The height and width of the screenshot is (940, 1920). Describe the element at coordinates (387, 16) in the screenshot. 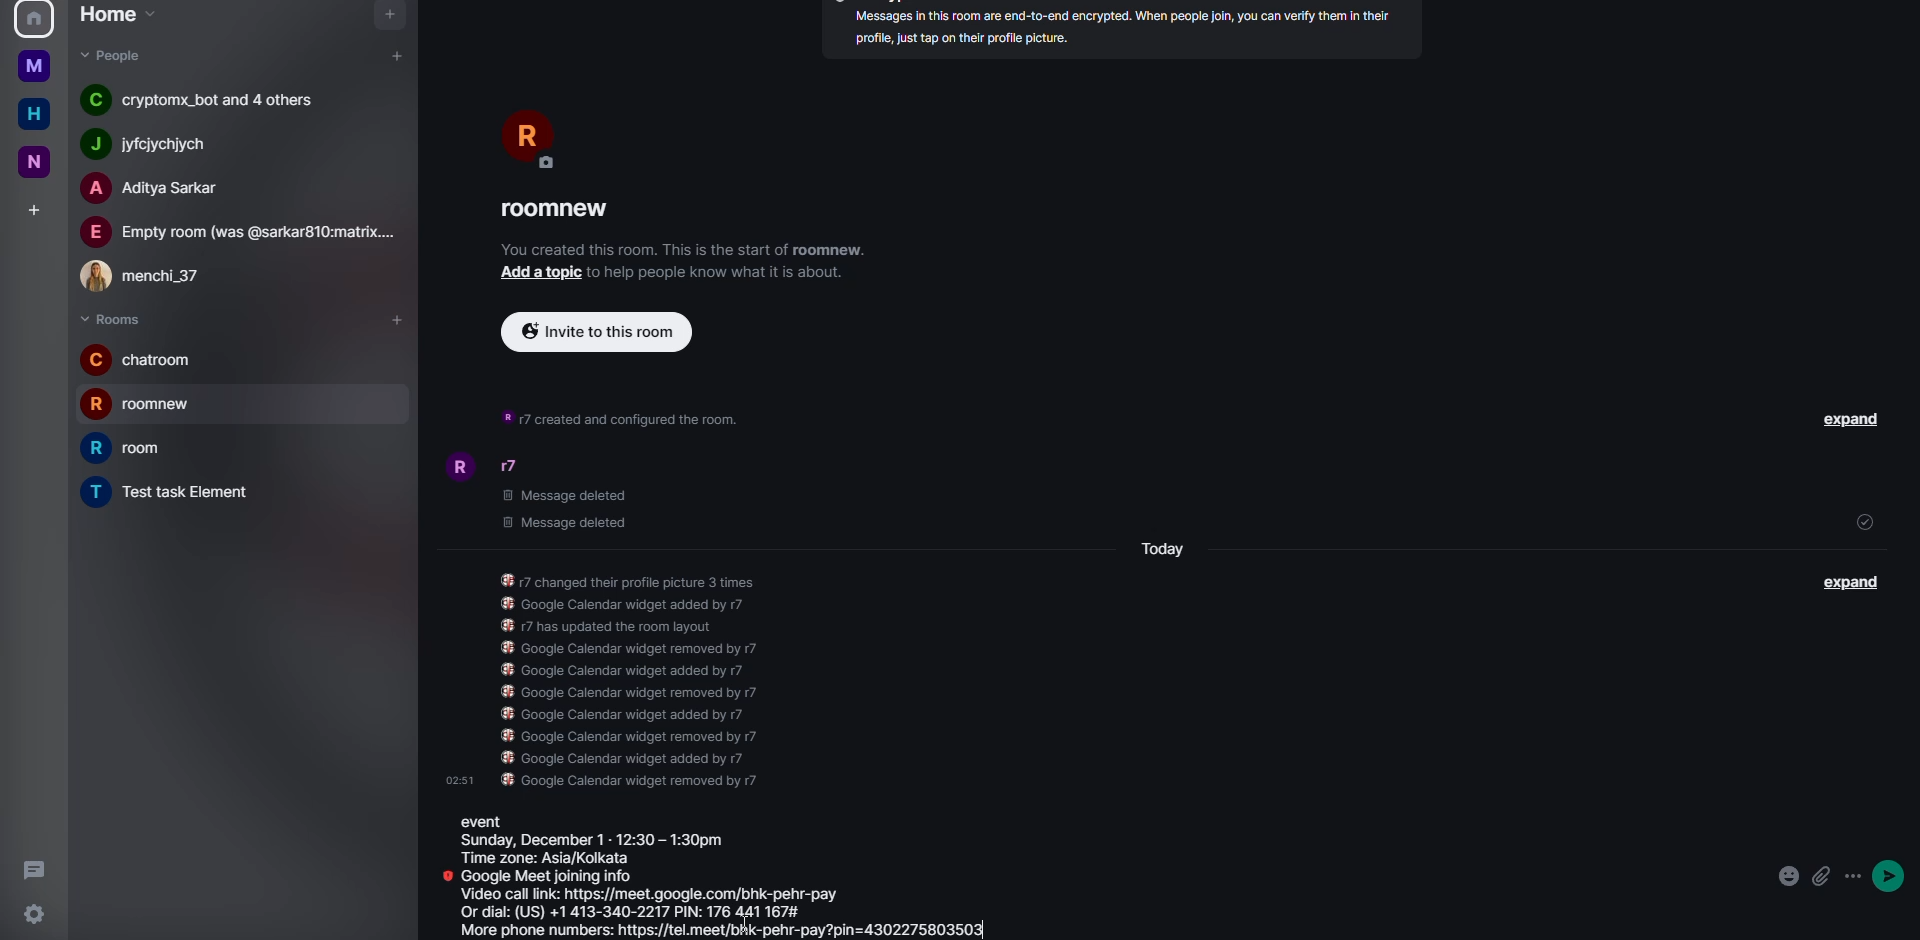

I see `navigator` at that location.